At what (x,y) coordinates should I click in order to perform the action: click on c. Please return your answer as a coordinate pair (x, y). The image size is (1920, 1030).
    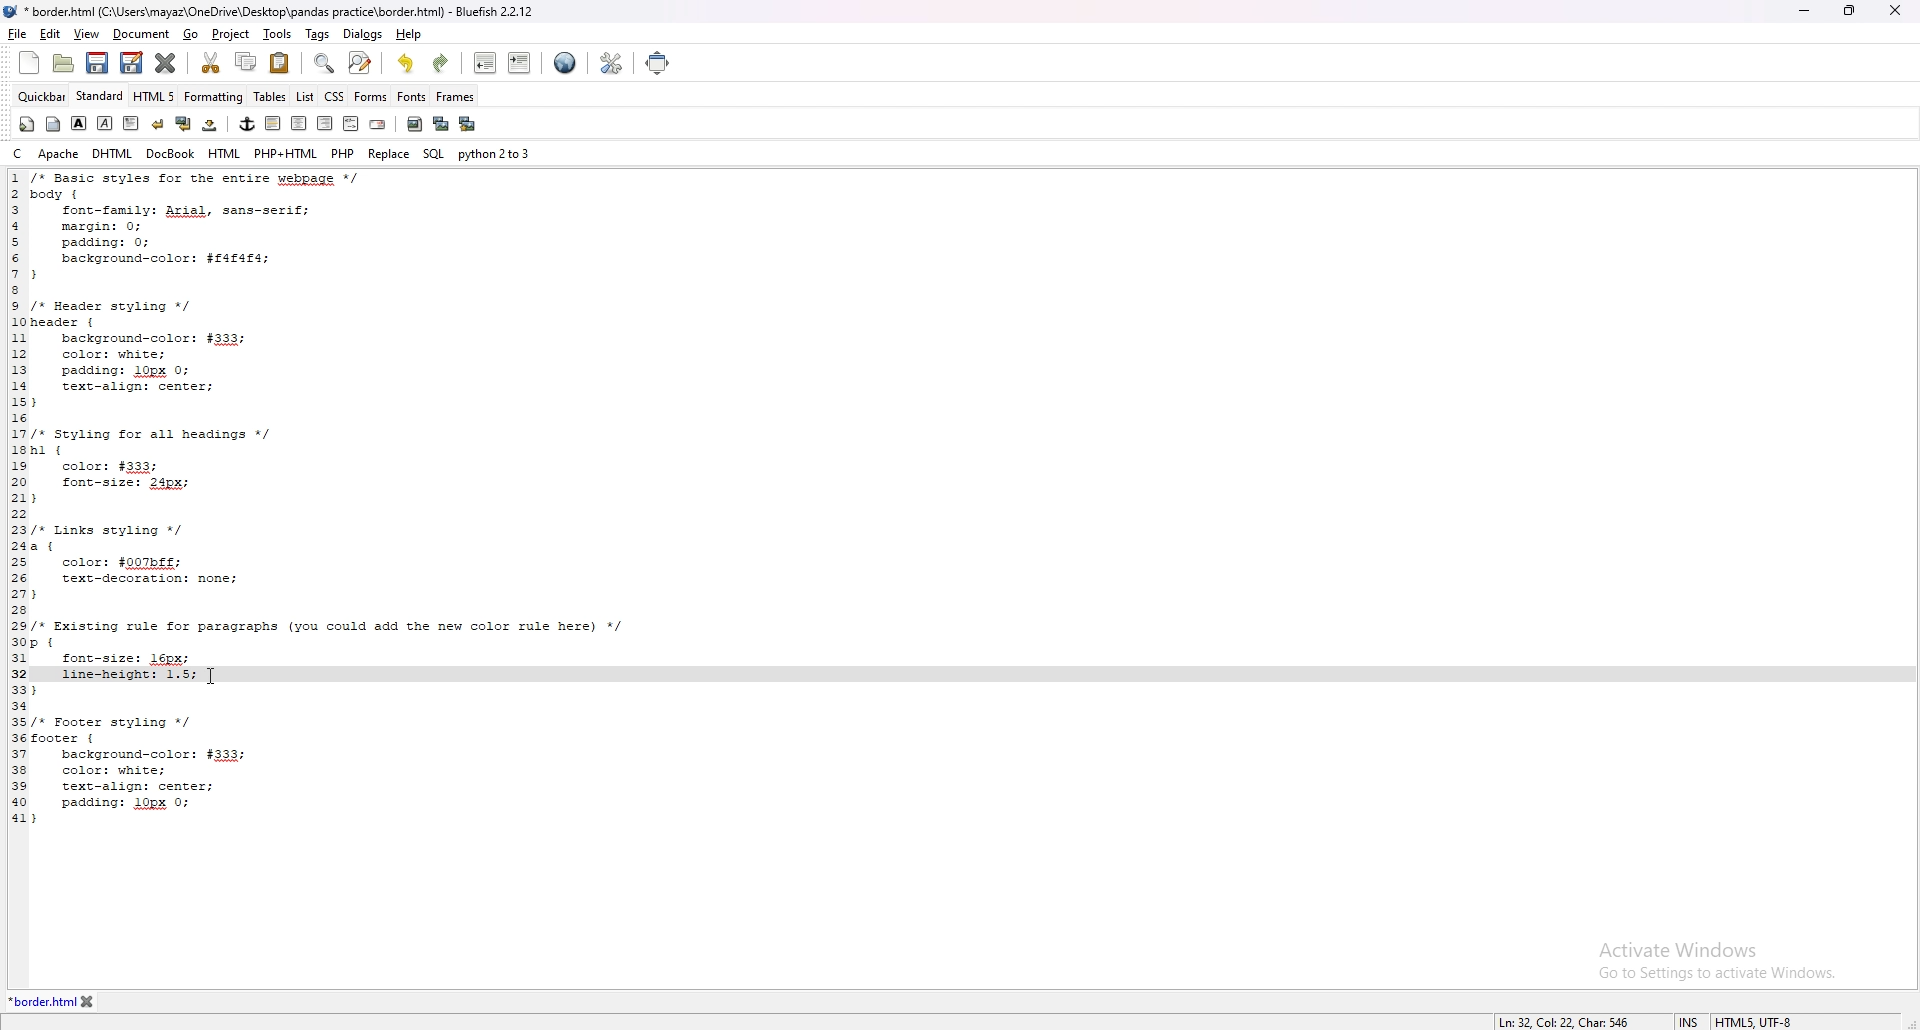
    Looking at the image, I should click on (19, 154).